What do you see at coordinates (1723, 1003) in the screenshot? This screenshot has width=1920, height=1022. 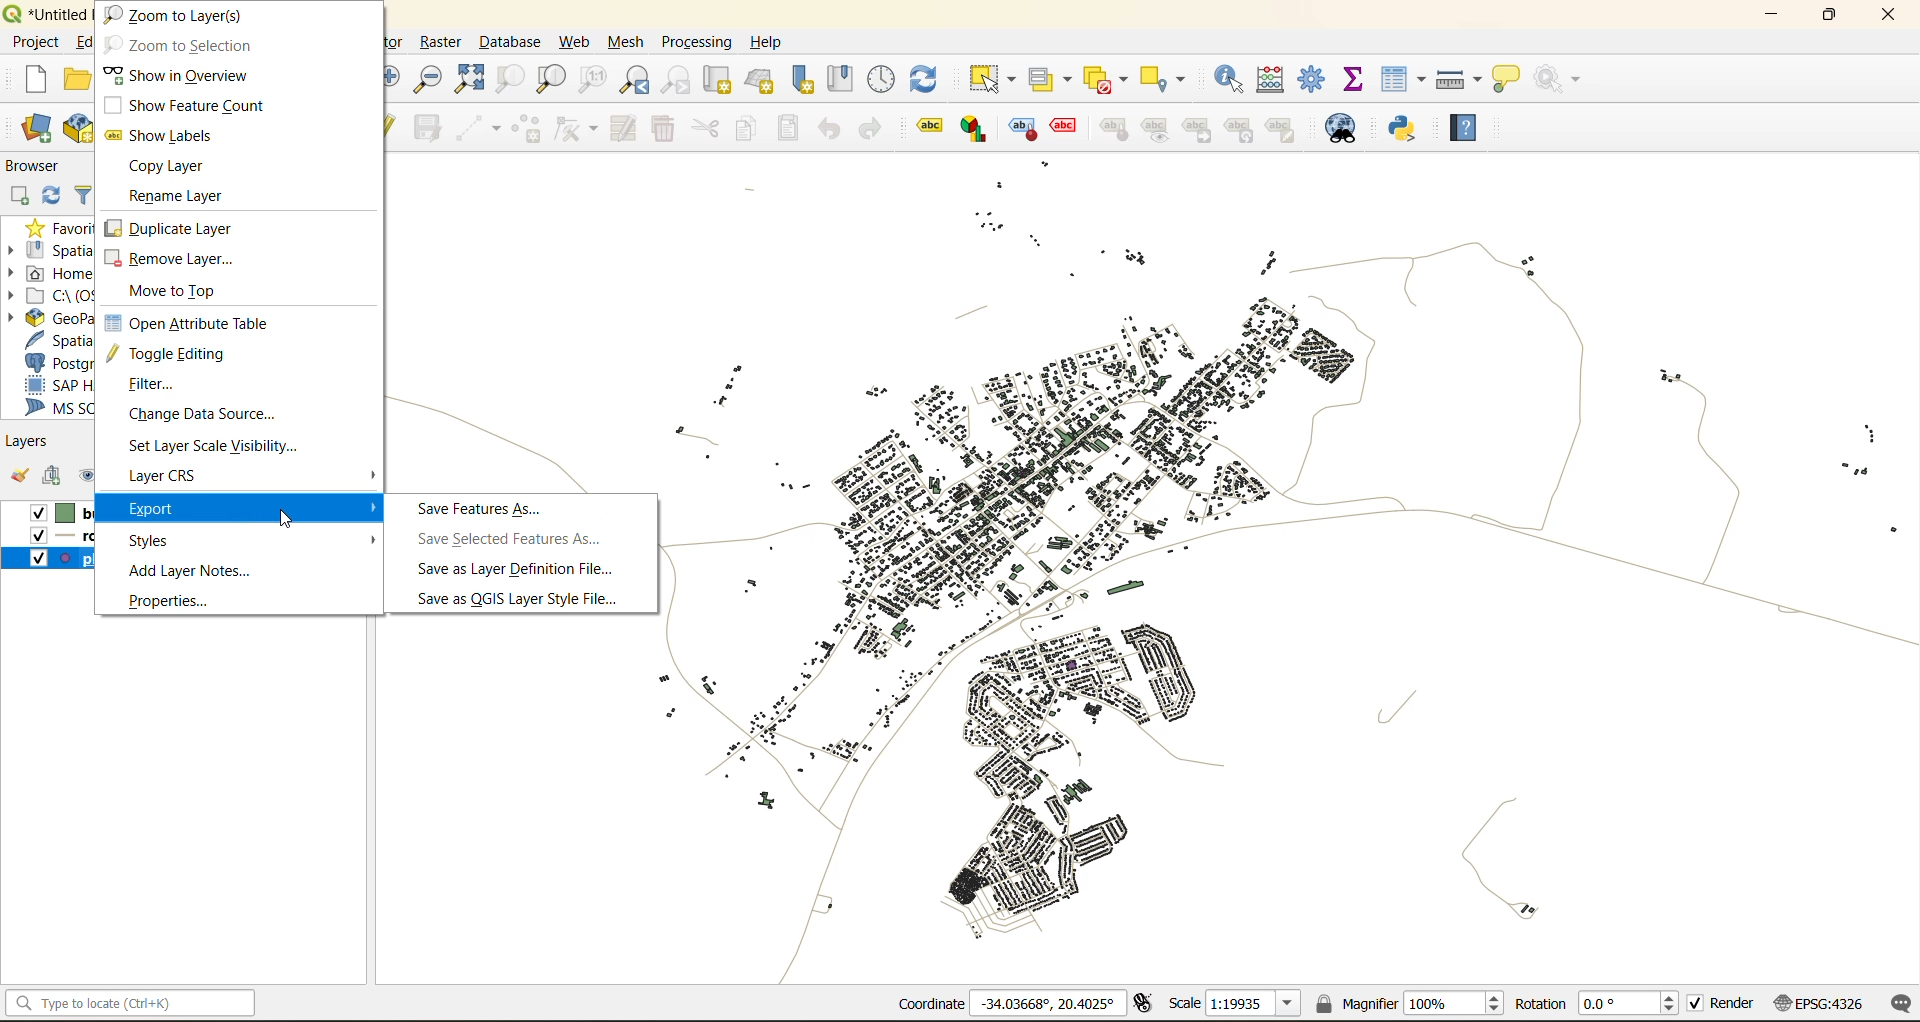 I see `render` at bounding box center [1723, 1003].